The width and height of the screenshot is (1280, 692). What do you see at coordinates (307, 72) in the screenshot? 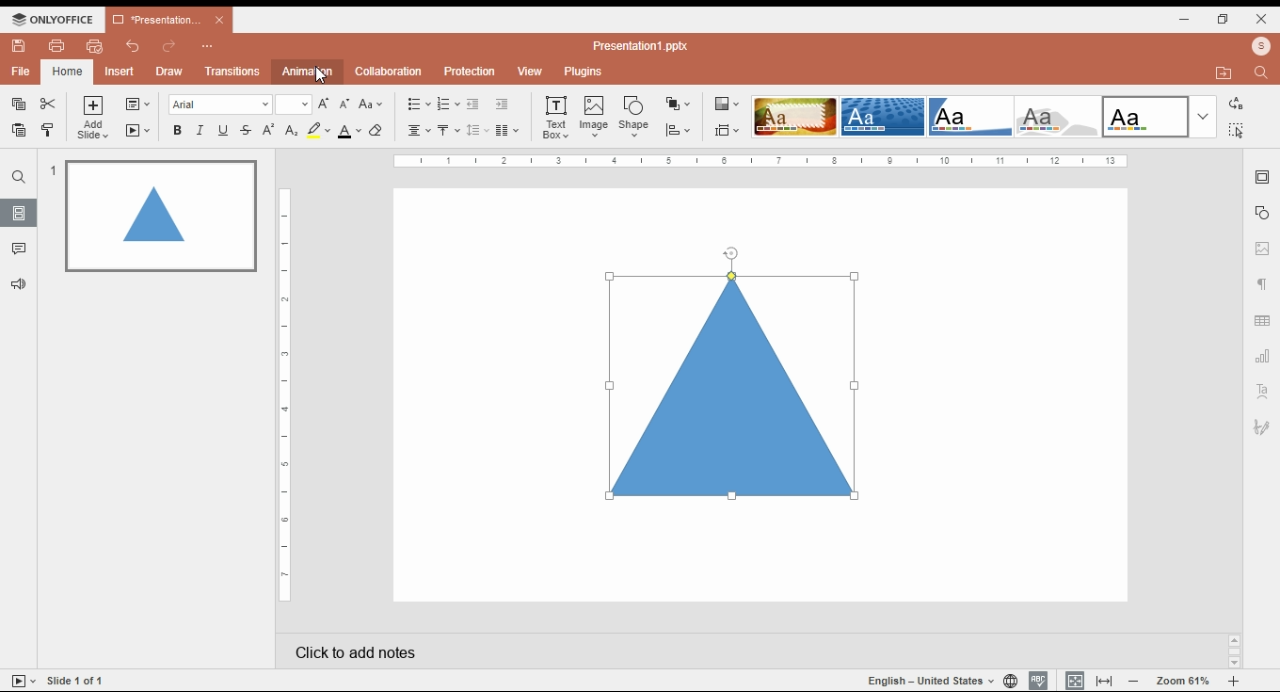
I see `animations` at bounding box center [307, 72].